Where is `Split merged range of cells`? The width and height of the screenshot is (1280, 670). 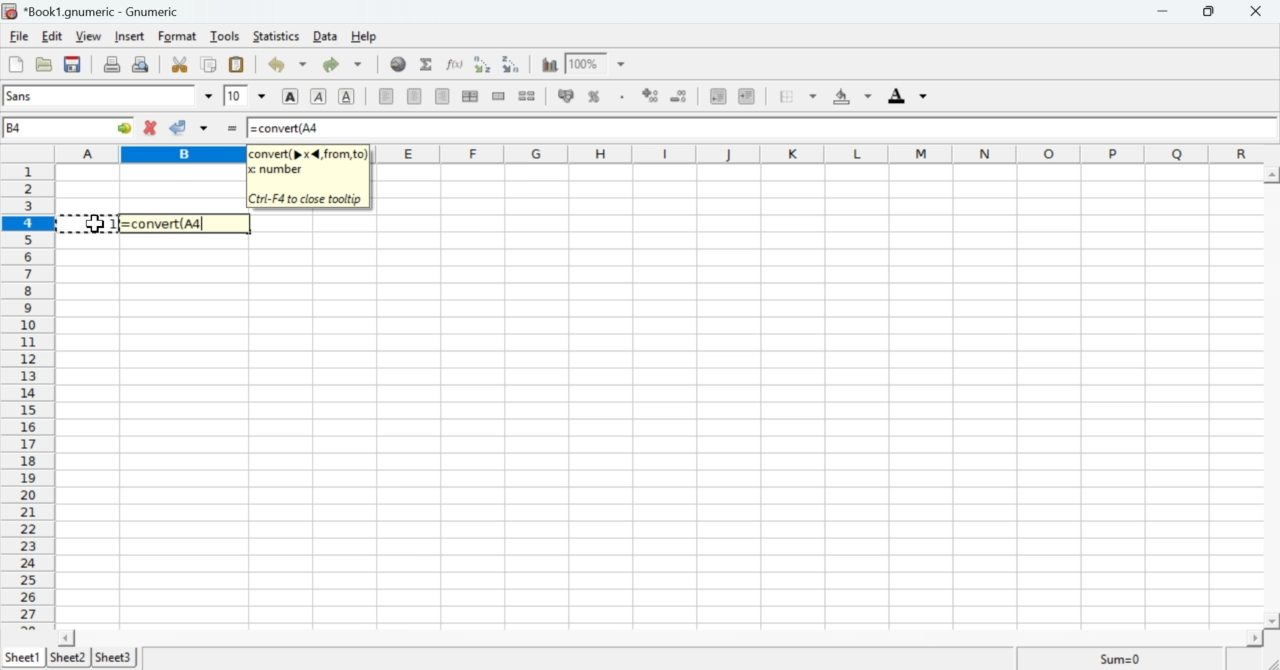 Split merged range of cells is located at coordinates (527, 95).